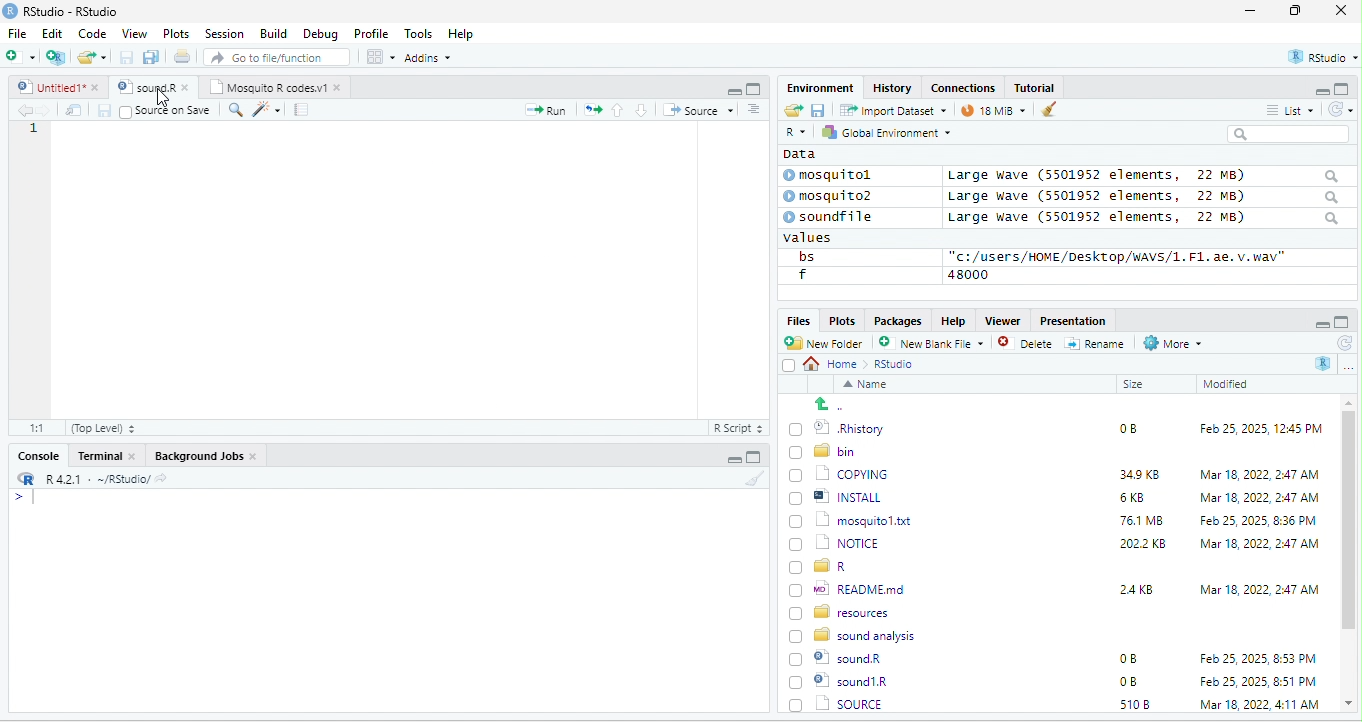 The height and width of the screenshot is (722, 1362). What do you see at coordinates (830, 567) in the screenshot?
I see `[) = R` at bounding box center [830, 567].